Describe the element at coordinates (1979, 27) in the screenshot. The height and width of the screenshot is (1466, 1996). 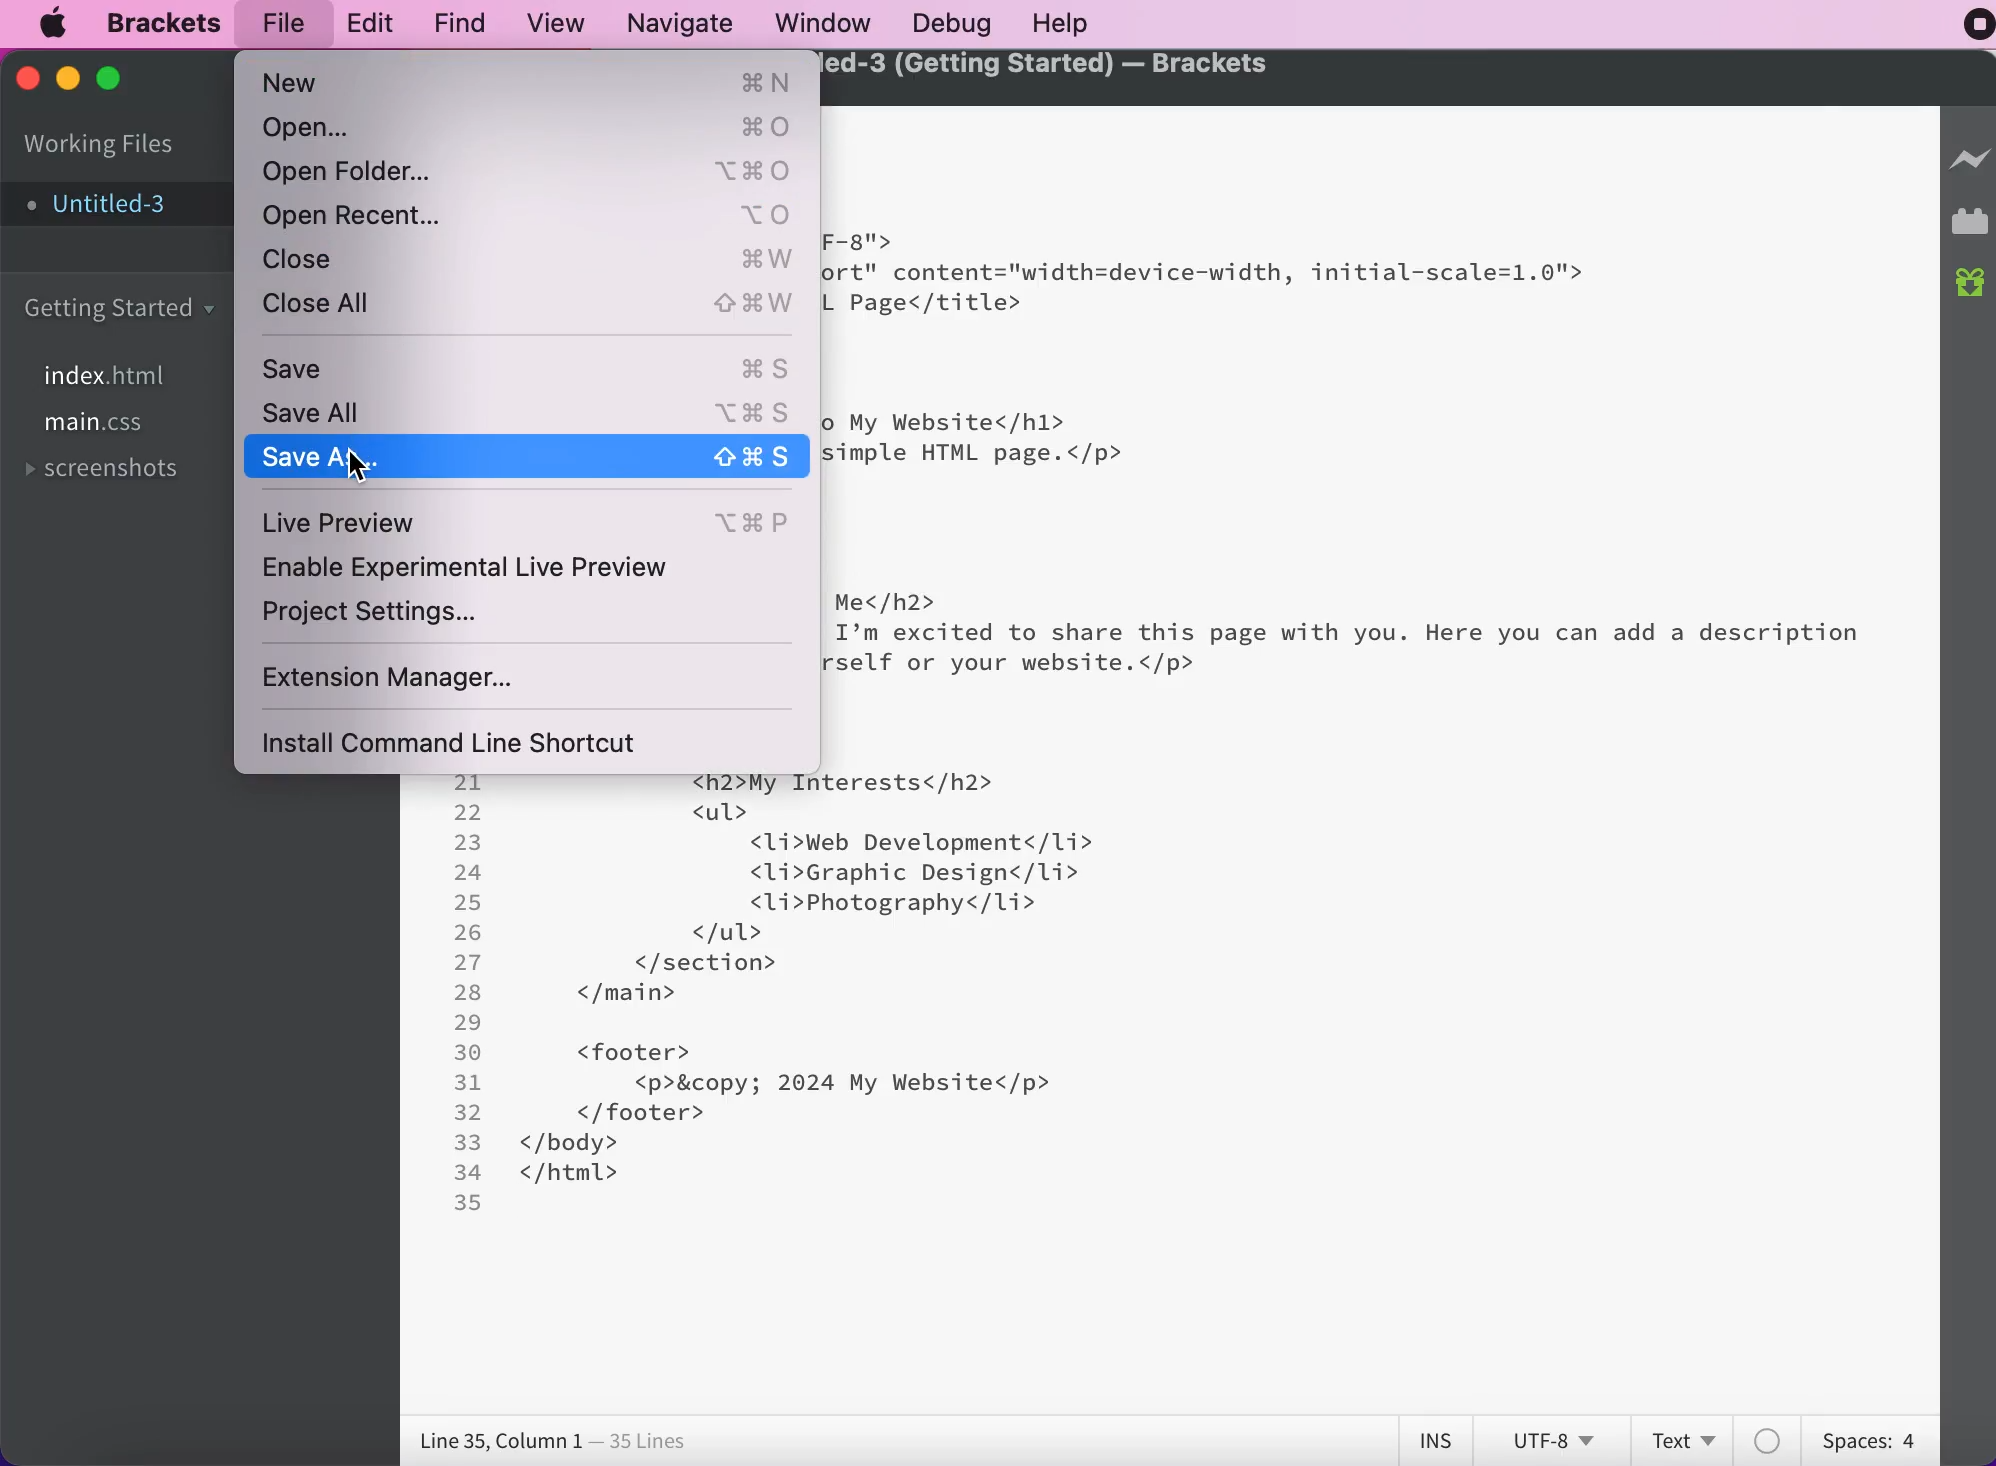
I see `recording stopped` at that location.